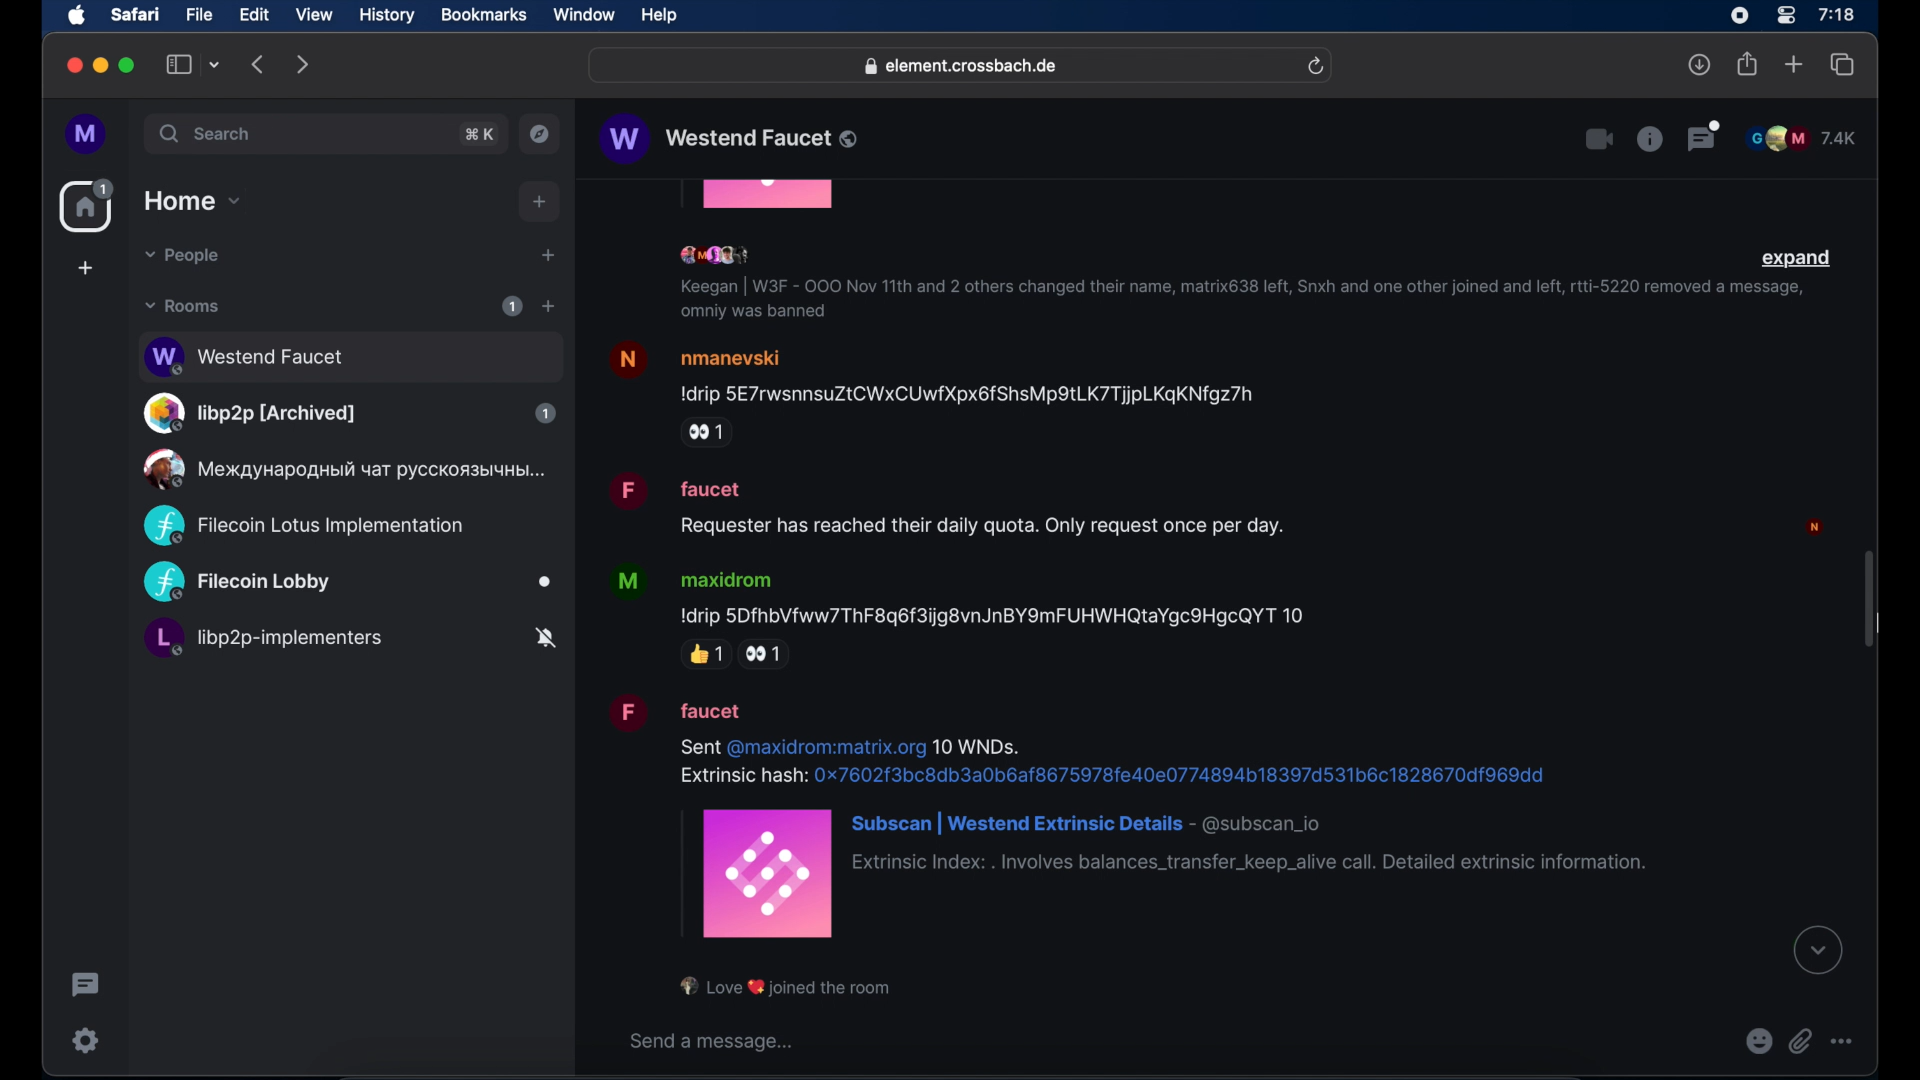 The width and height of the screenshot is (1920, 1080). What do you see at coordinates (89, 206) in the screenshot?
I see `home` at bounding box center [89, 206].